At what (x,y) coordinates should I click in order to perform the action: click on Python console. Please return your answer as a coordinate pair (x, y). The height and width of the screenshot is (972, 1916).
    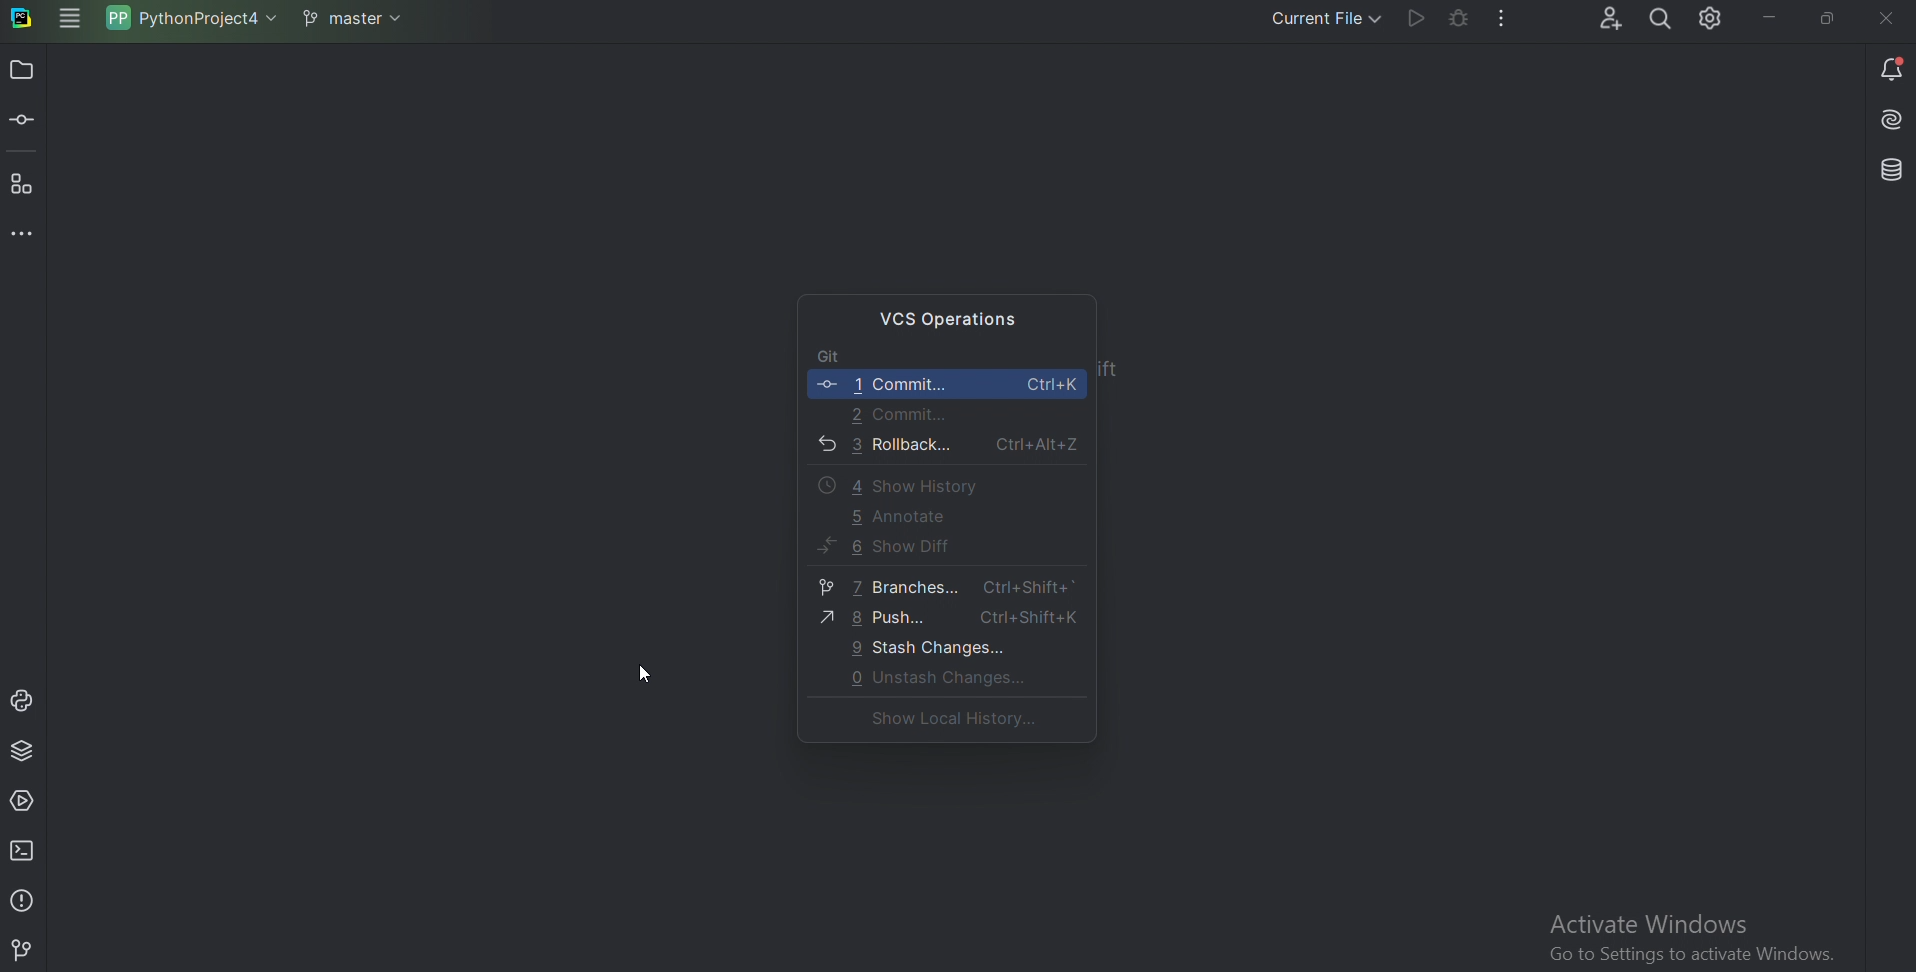
    Looking at the image, I should click on (26, 700).